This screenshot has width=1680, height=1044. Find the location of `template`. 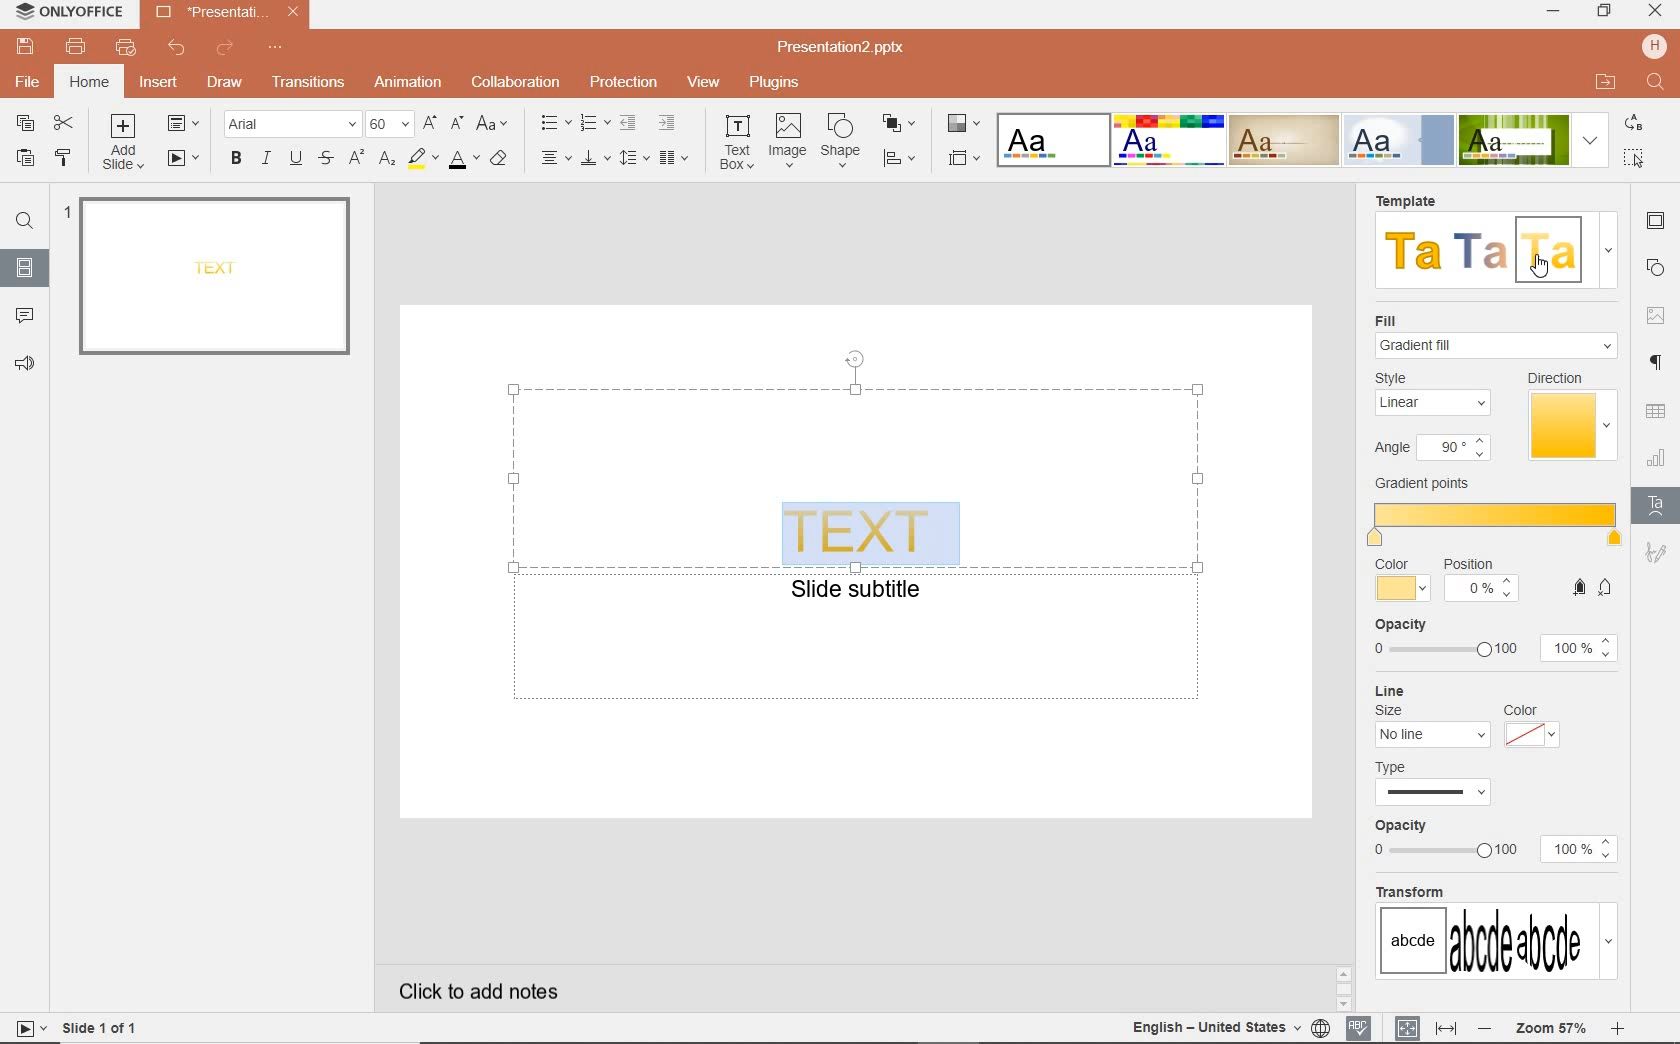

template is located at coordinates (1483, 249).